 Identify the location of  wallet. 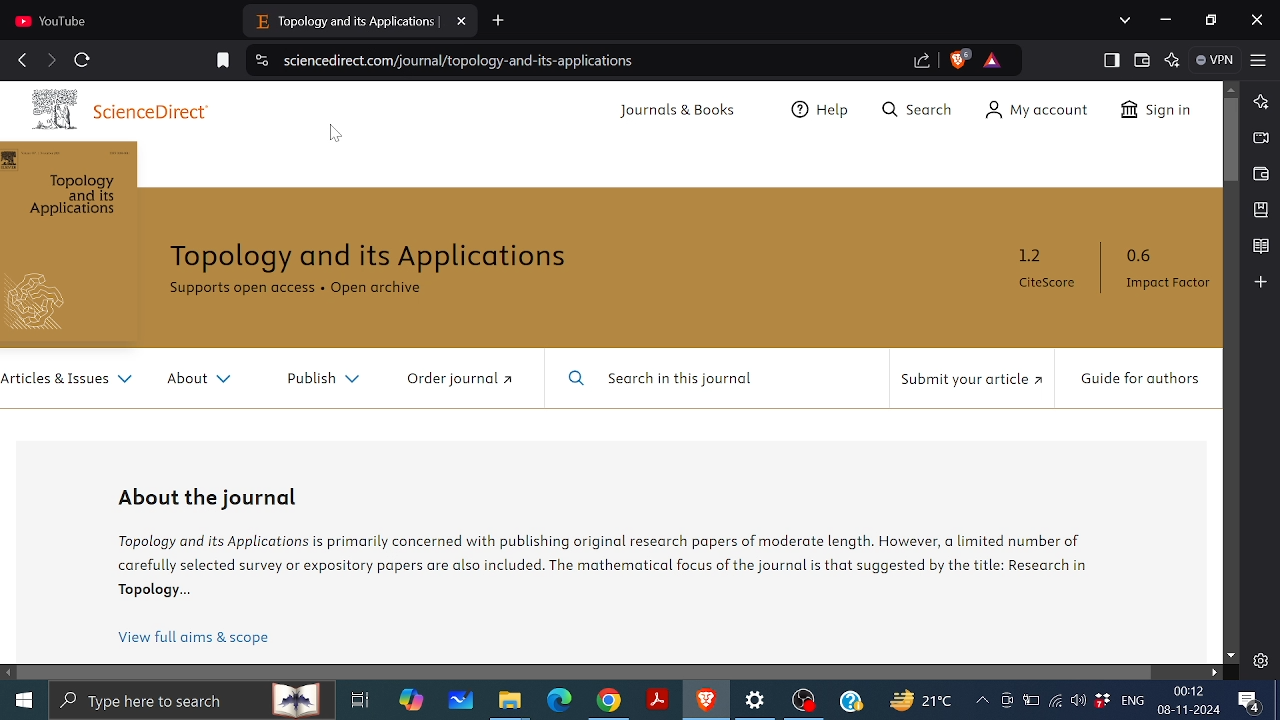
(1143, 61).